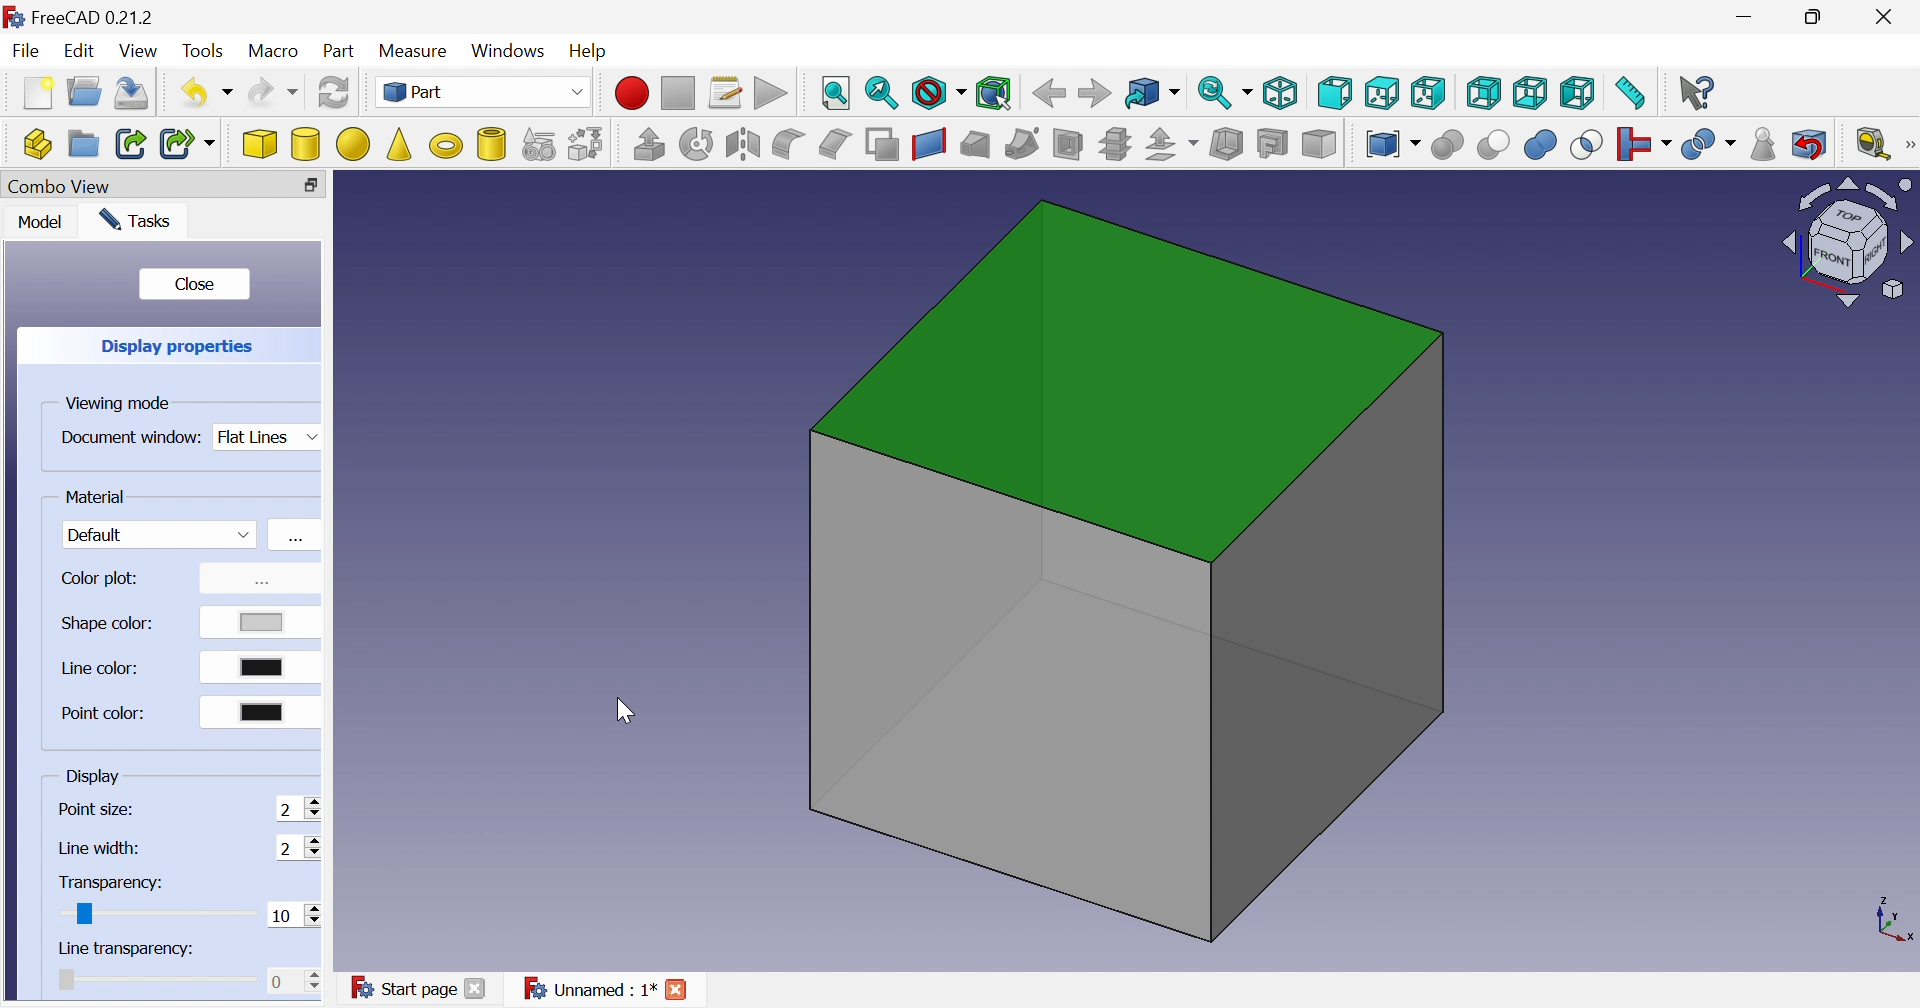 Image resolution: width=1920 pixels, height=1008 pixels. I want to click on New, so click(40, 93).